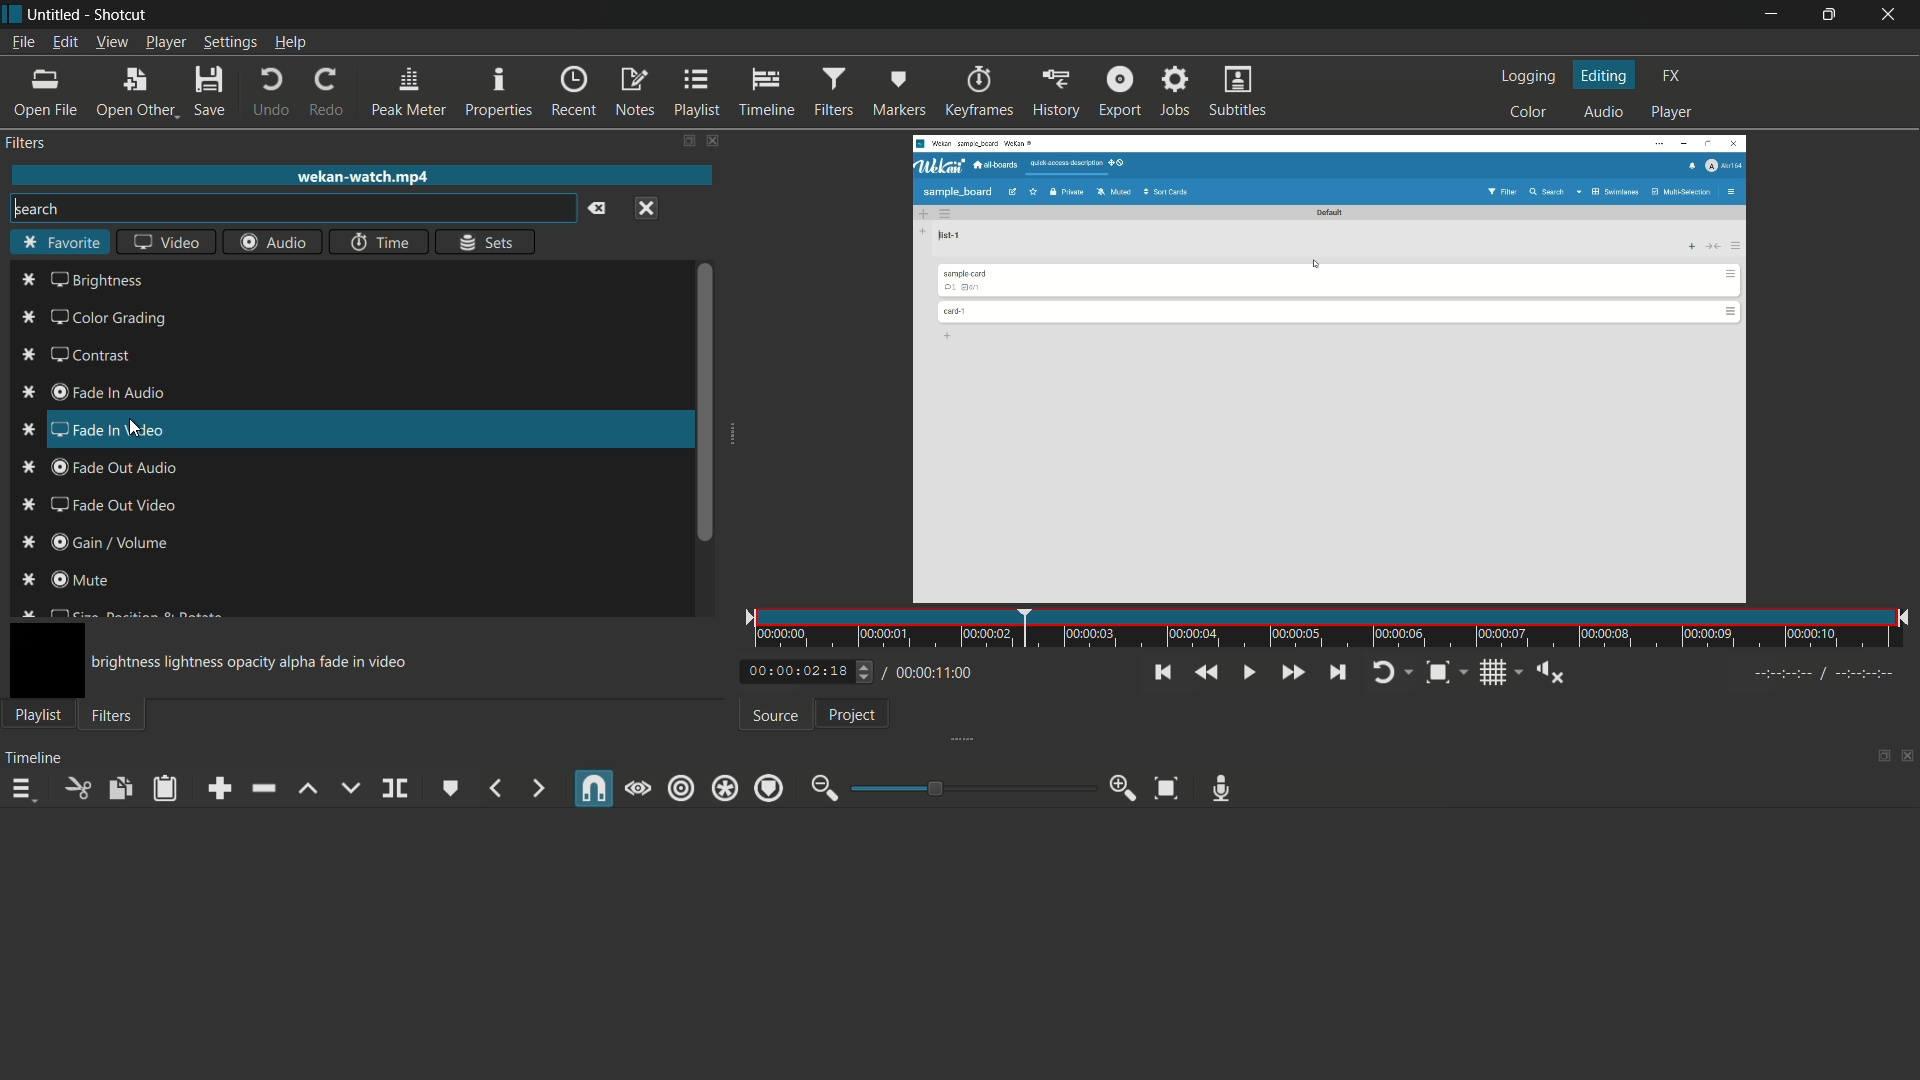  I want to click on file menu, so click(21, 43).